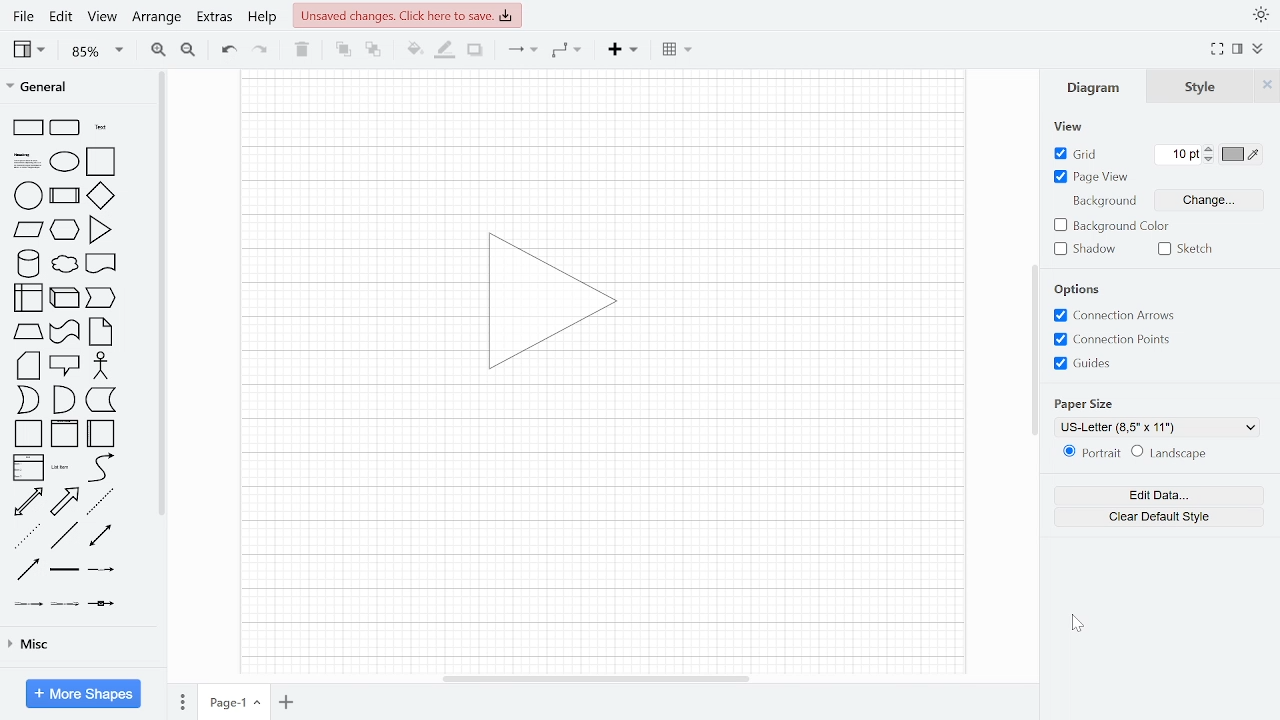 Image resolution: width=1280 pixels, height=720 pixels. Describe the element at coordinates (1210, 159) in the screenshot. I see `Decrease grid pt` at that location.